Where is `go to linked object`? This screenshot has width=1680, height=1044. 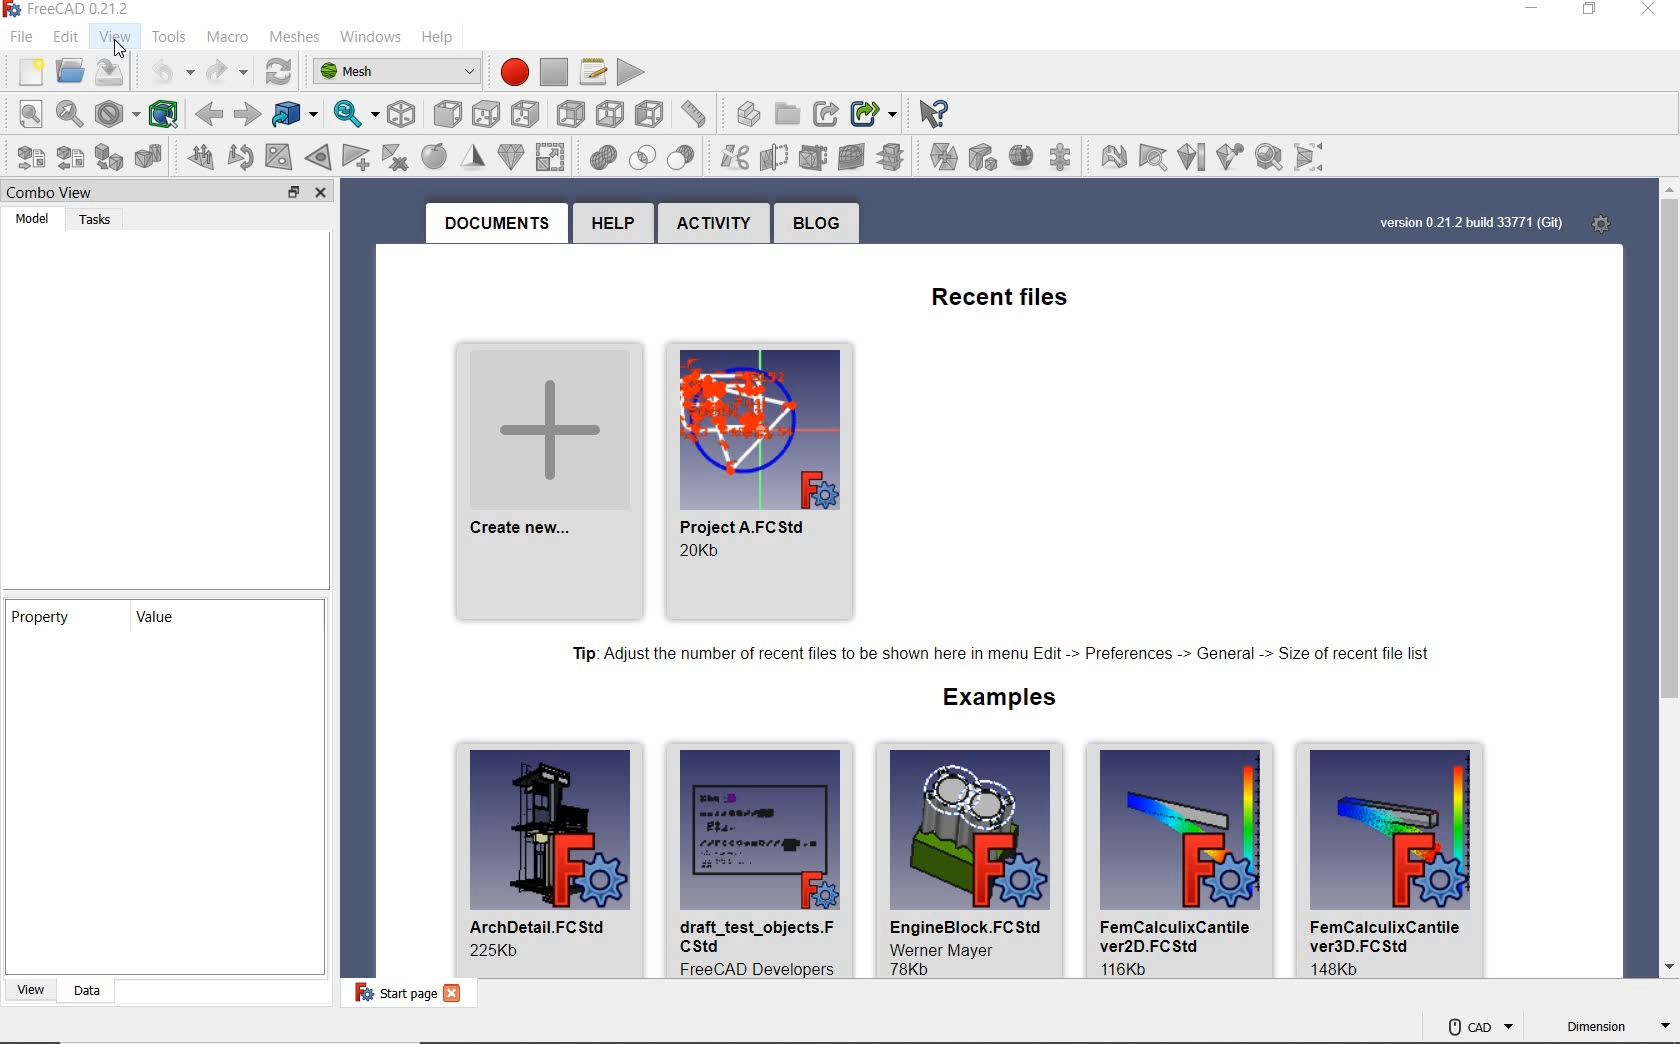 go to linked object is located at coordinates (294, 112).